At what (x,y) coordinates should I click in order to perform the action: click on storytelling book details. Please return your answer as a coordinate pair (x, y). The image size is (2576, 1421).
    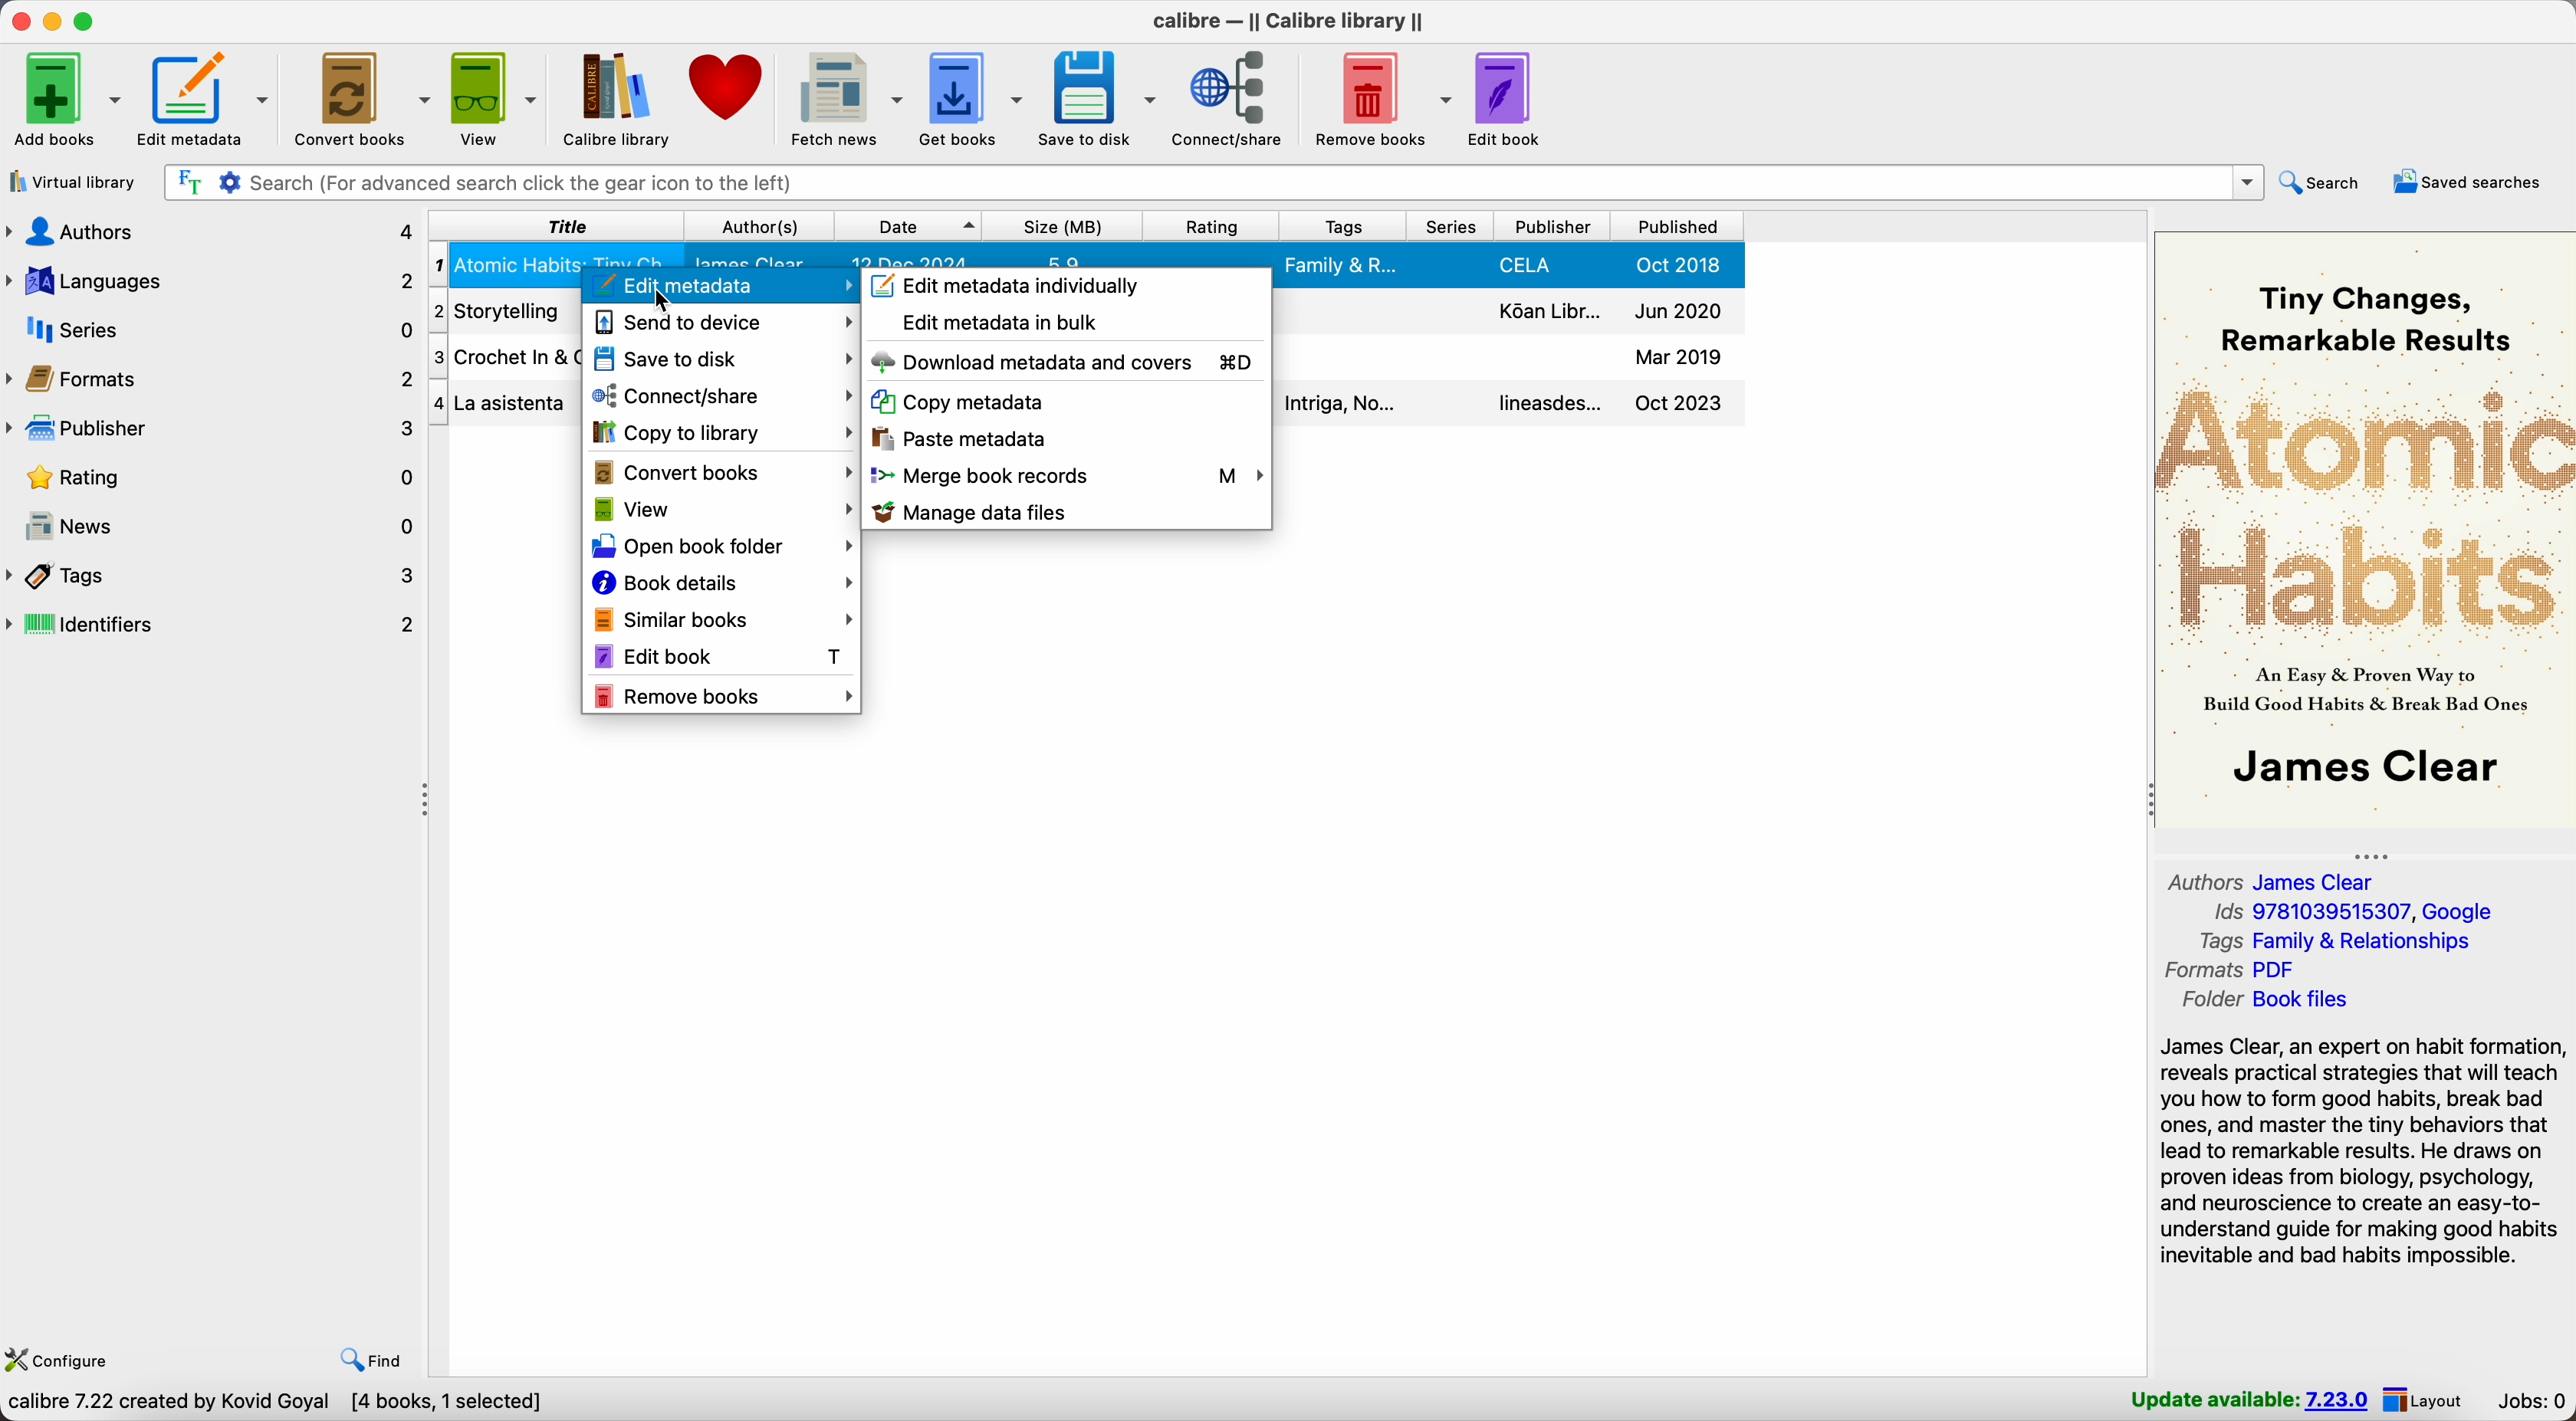
    Looking at the image, I should click on (1514, 313).